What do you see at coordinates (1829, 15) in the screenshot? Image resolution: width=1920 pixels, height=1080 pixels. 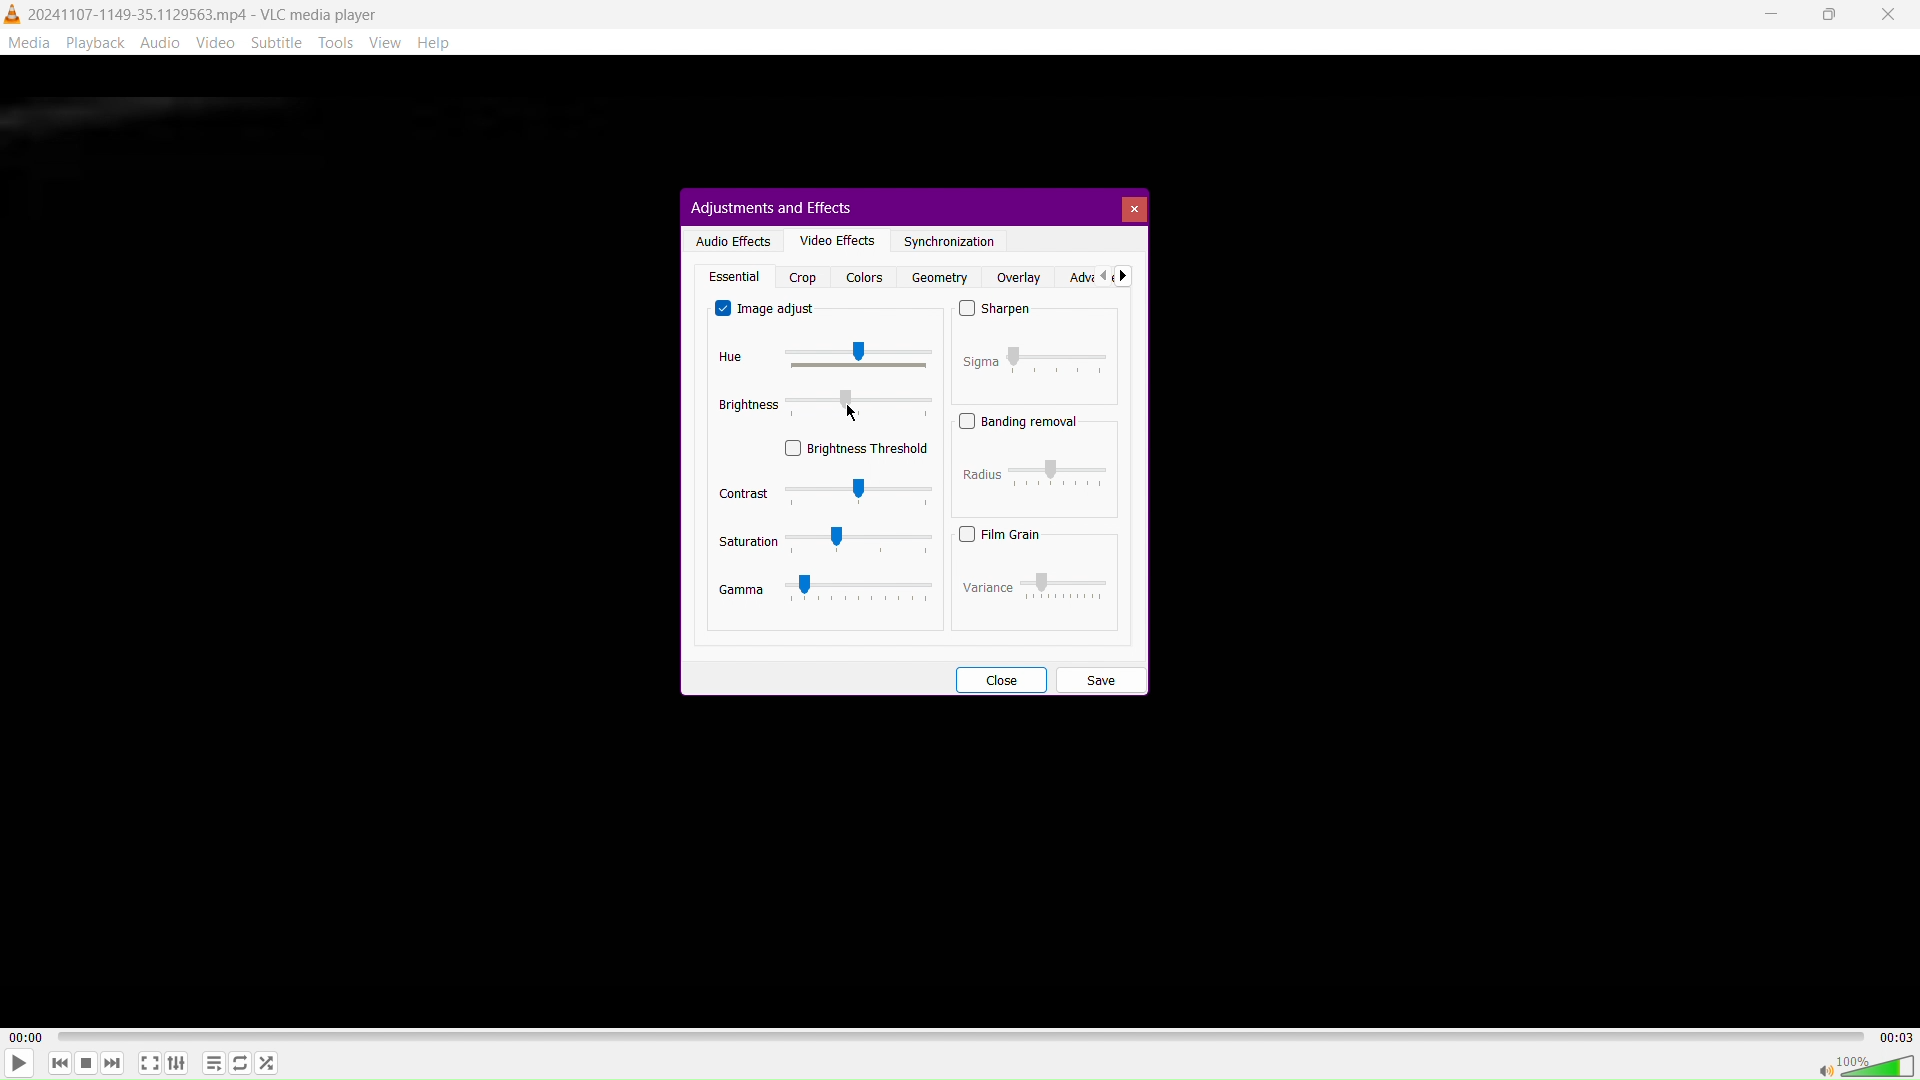 I see `Maximize` at bounding box center [1829, 15].